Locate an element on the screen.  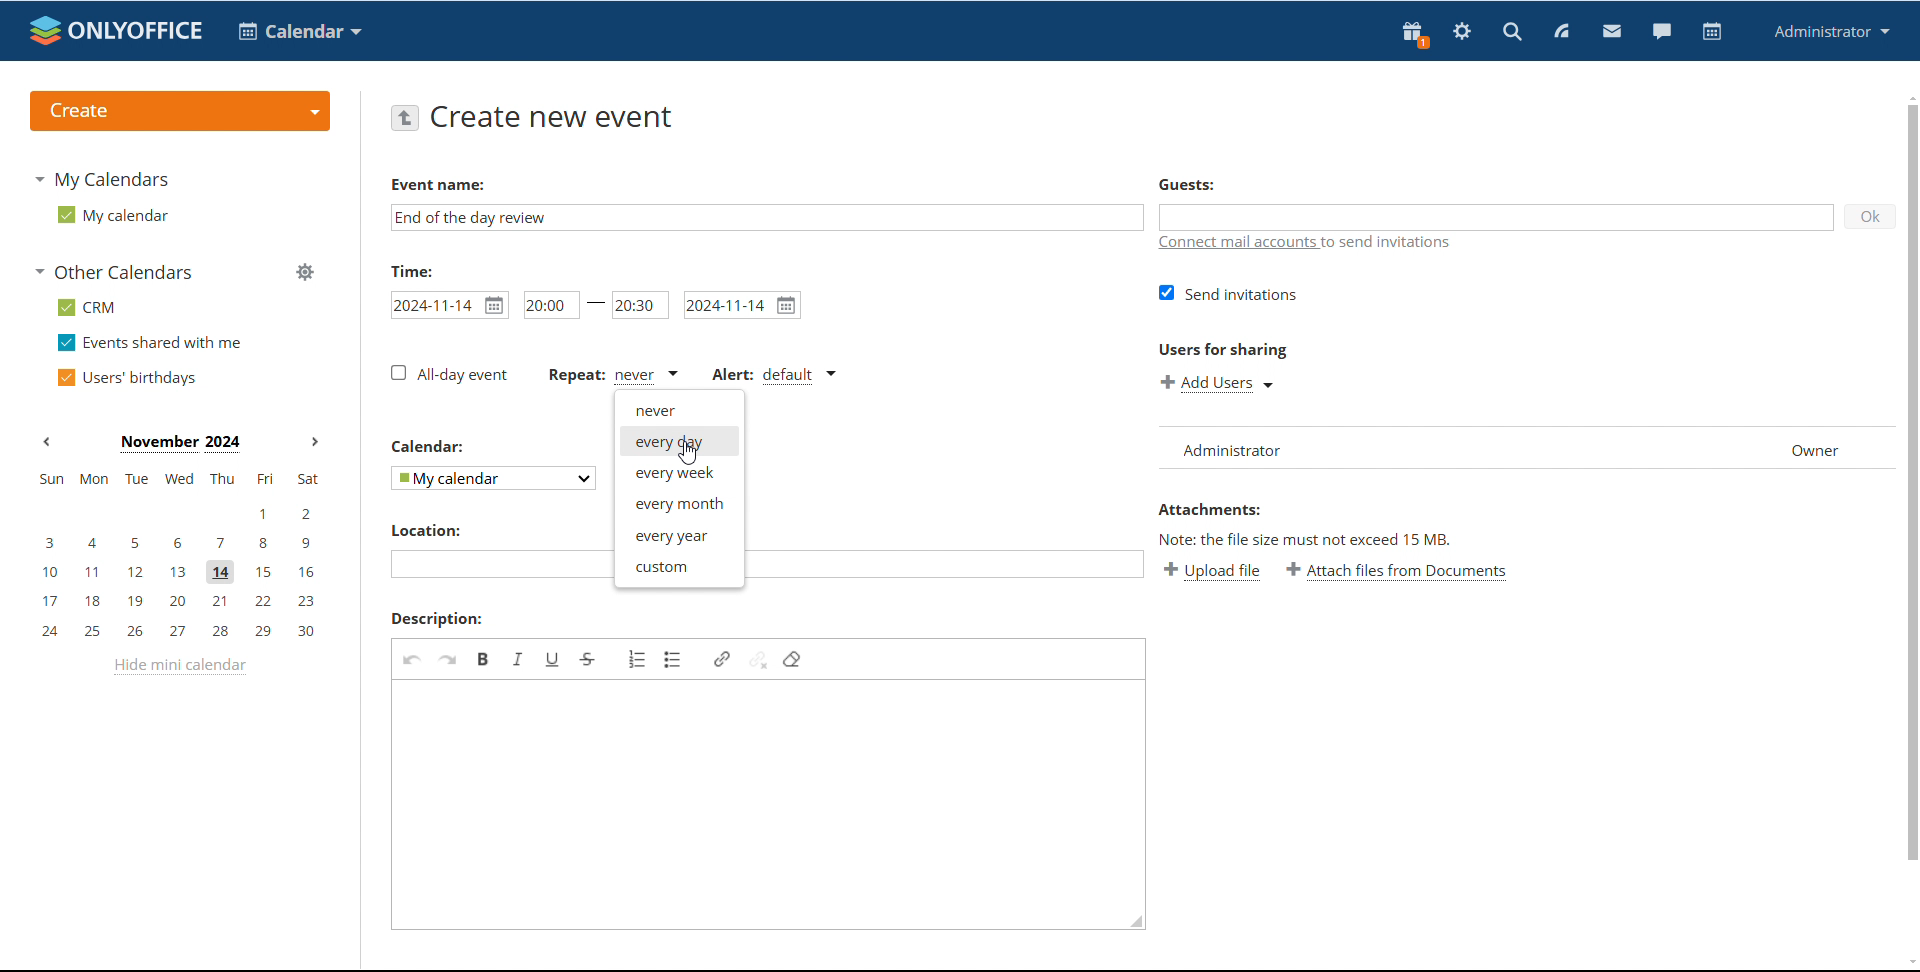
set end date is located at coordinates (743, 305).